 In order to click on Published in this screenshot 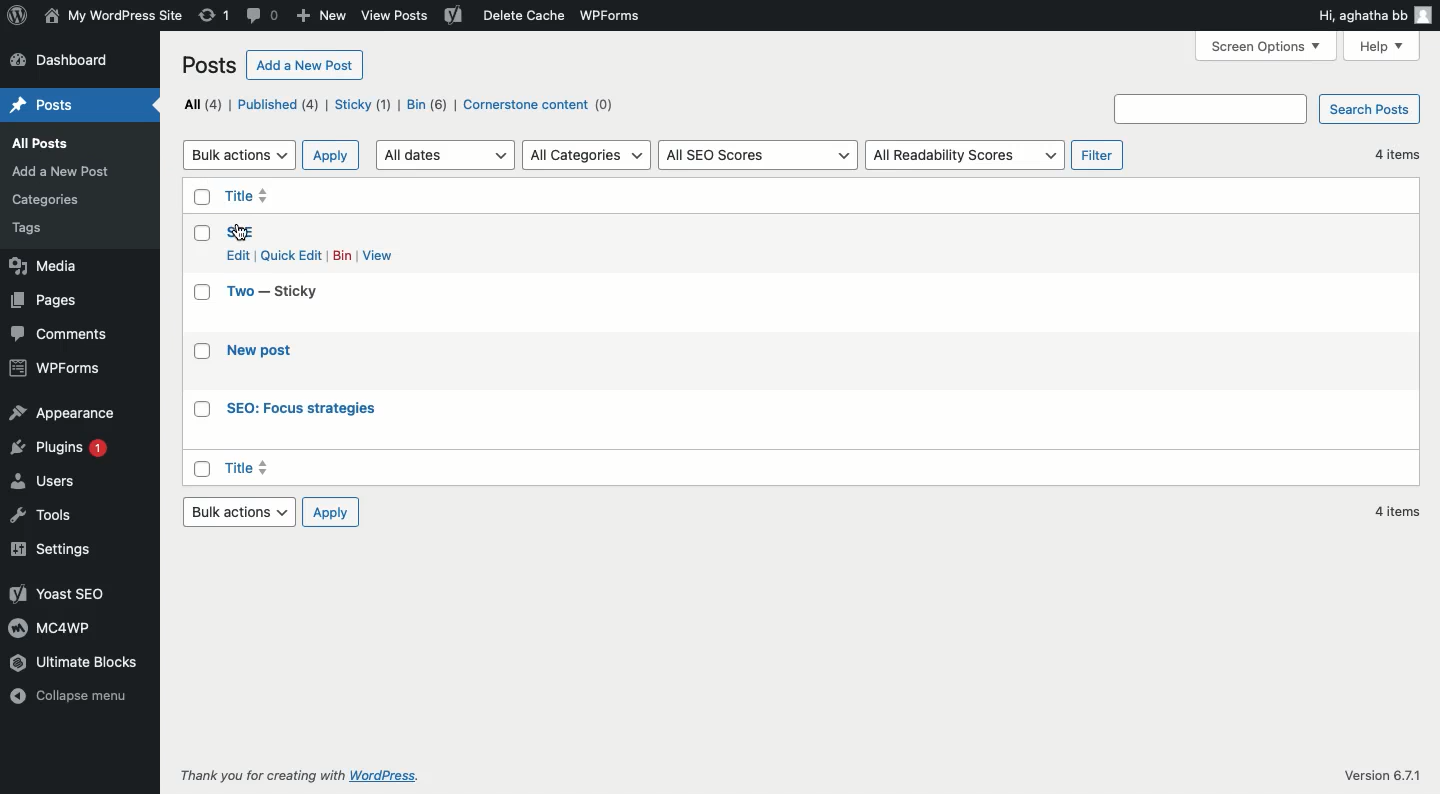, I will do `click(279, 104)`.